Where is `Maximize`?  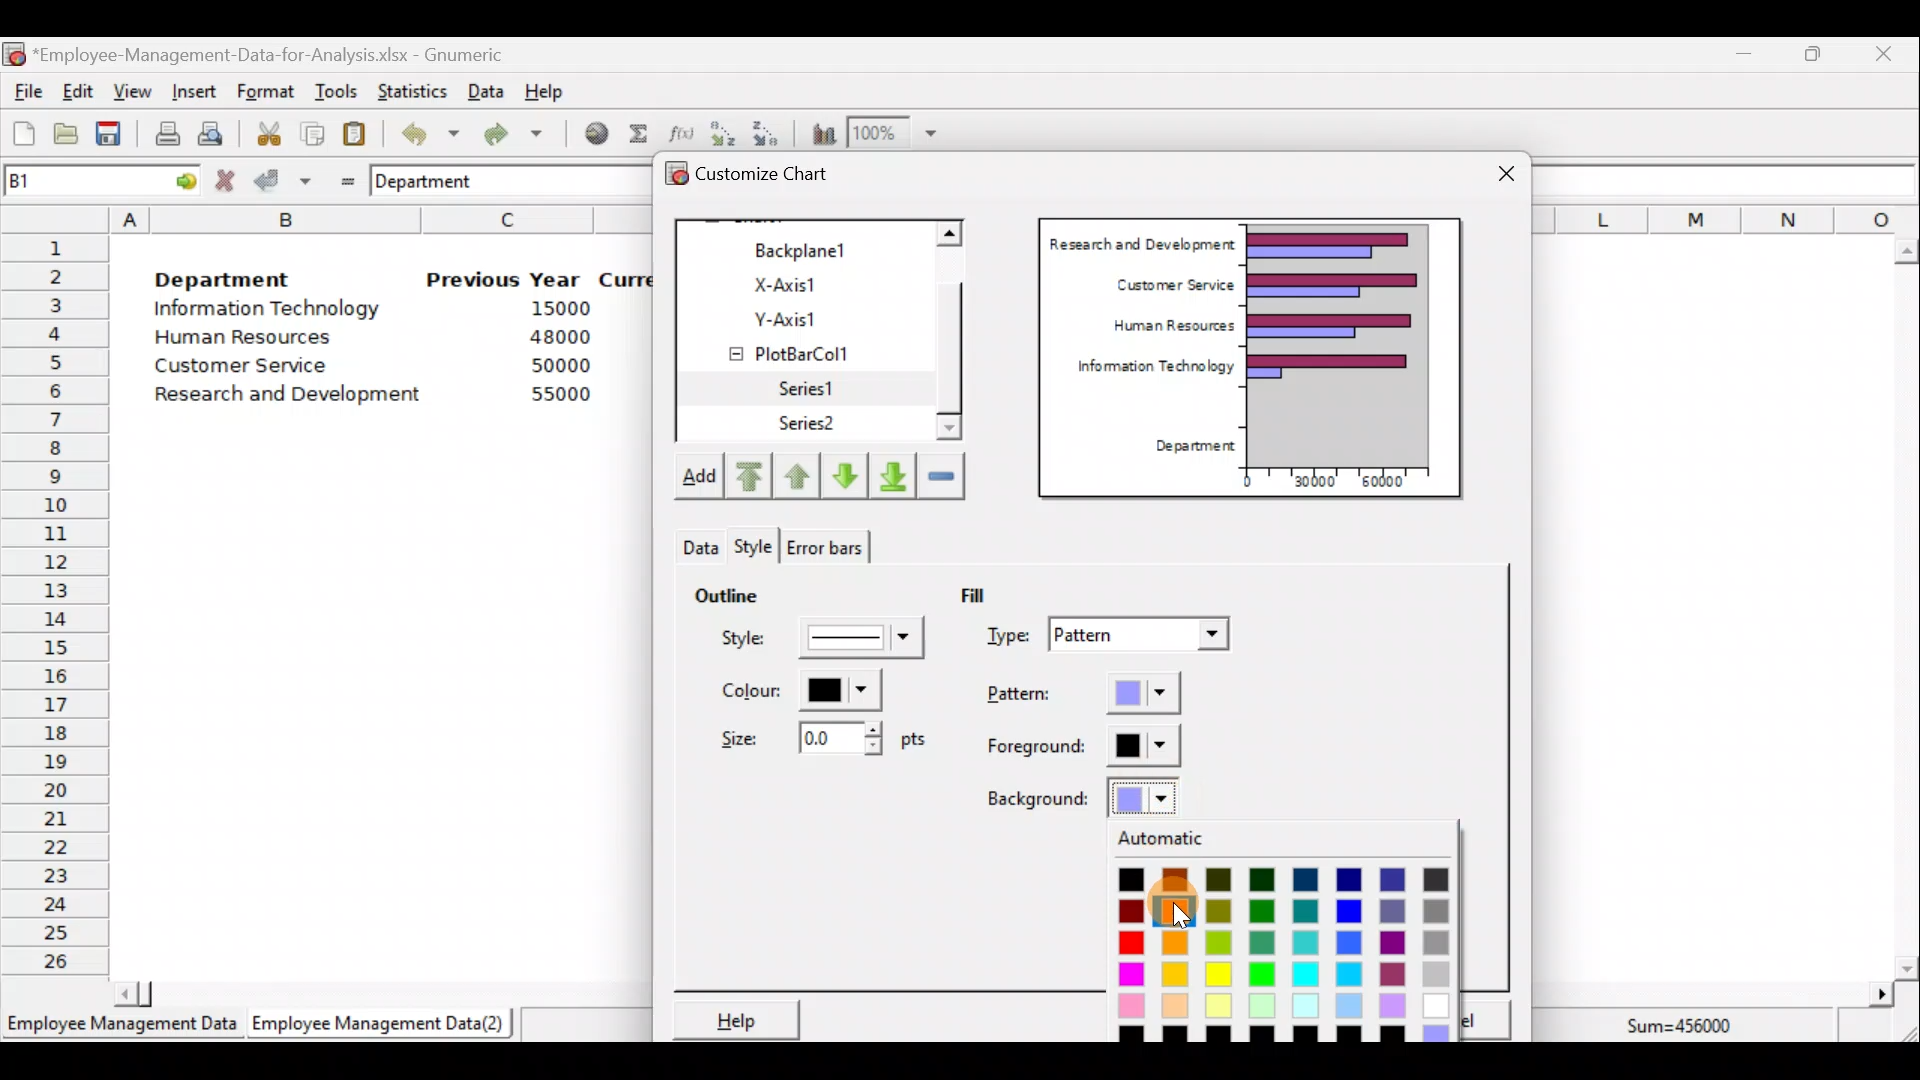 Maximize is located at coordinates (1813, 53).